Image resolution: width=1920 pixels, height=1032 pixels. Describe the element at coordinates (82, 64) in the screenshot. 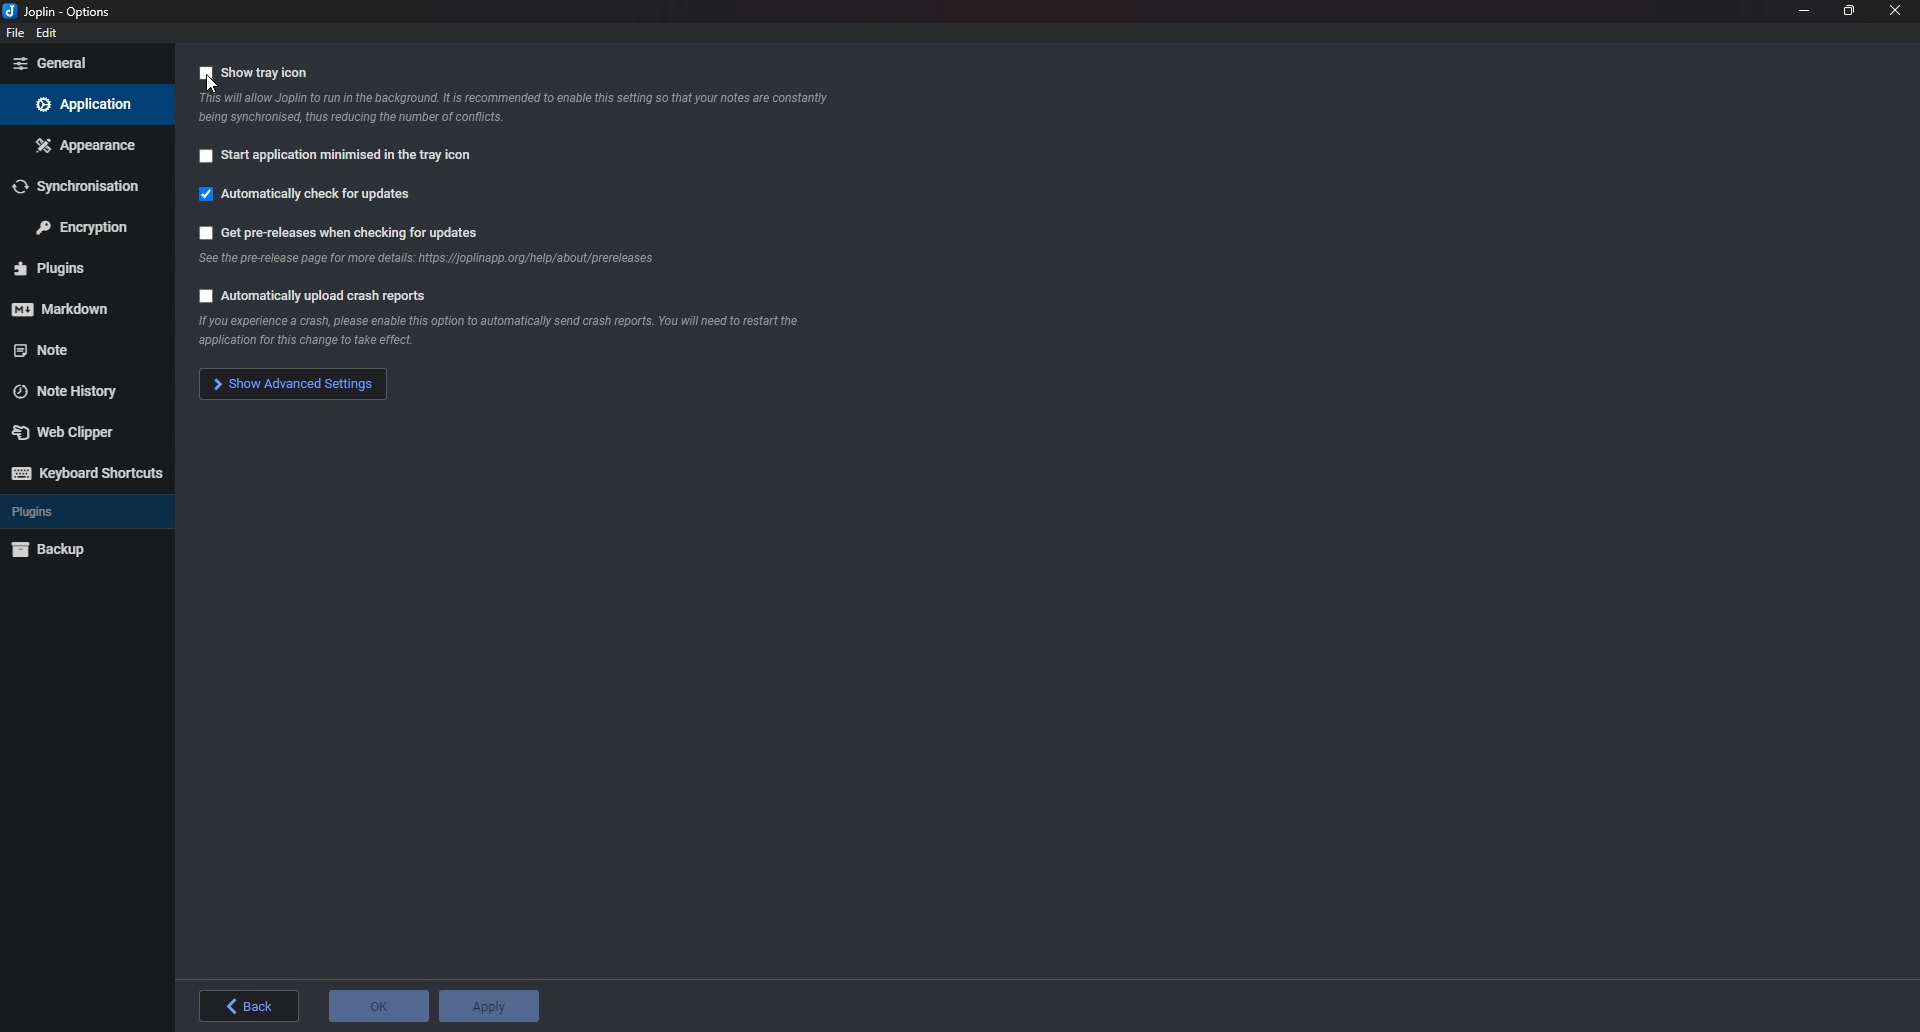

I see `General` at that location.